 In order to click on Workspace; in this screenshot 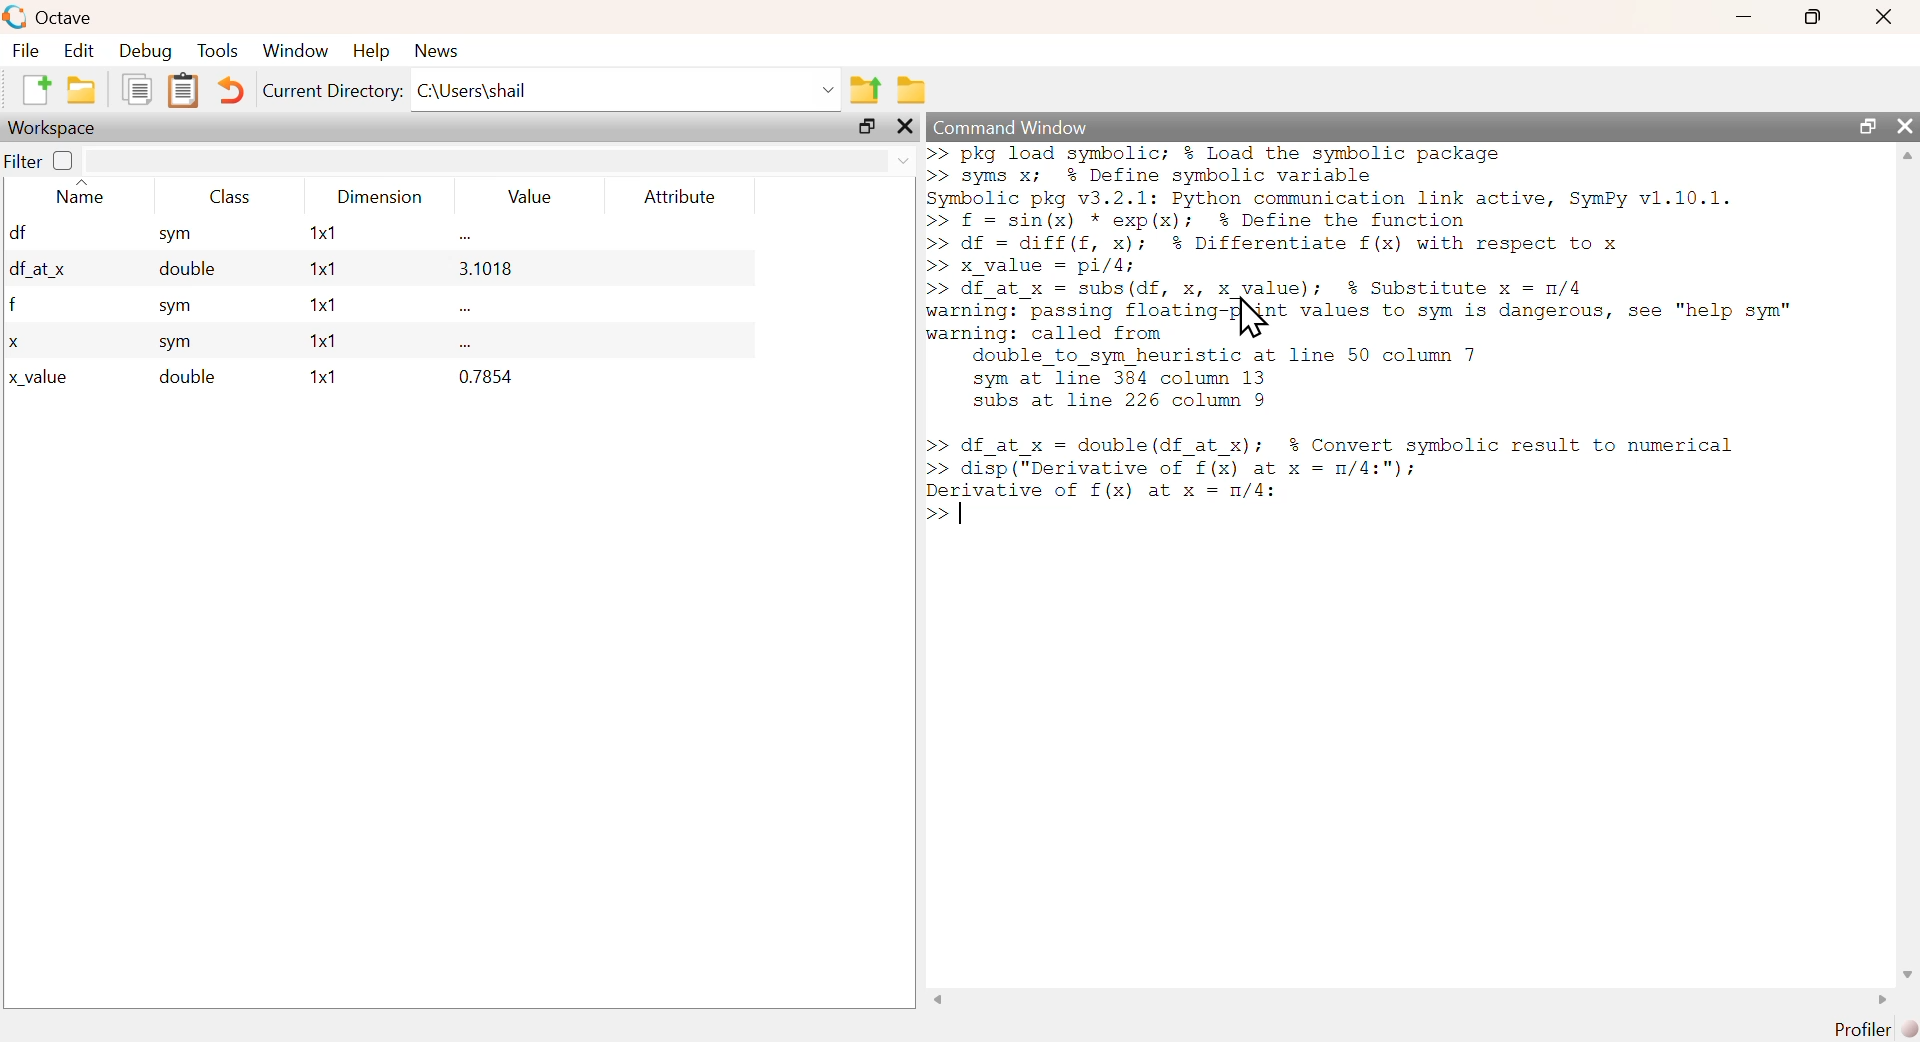, I will do `click(53, 128)`.